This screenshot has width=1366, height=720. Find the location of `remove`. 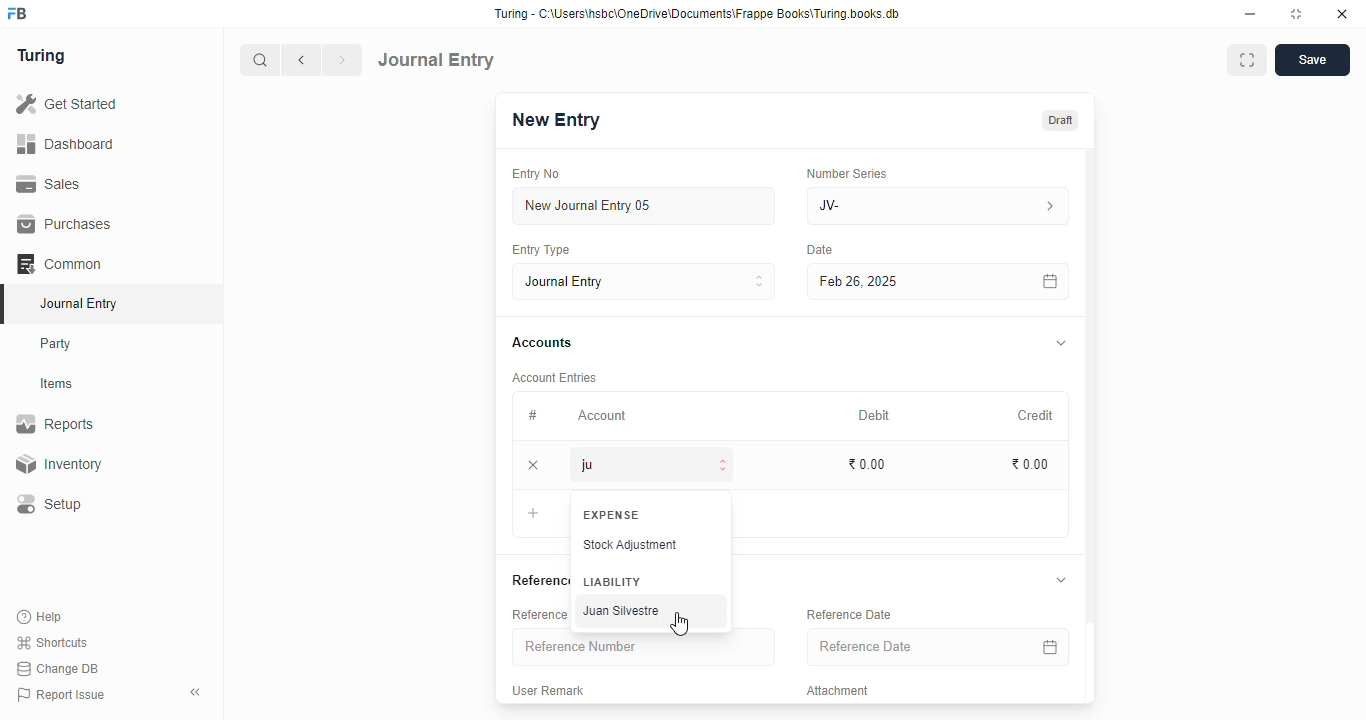

remove is located at coordinates (535, 466).